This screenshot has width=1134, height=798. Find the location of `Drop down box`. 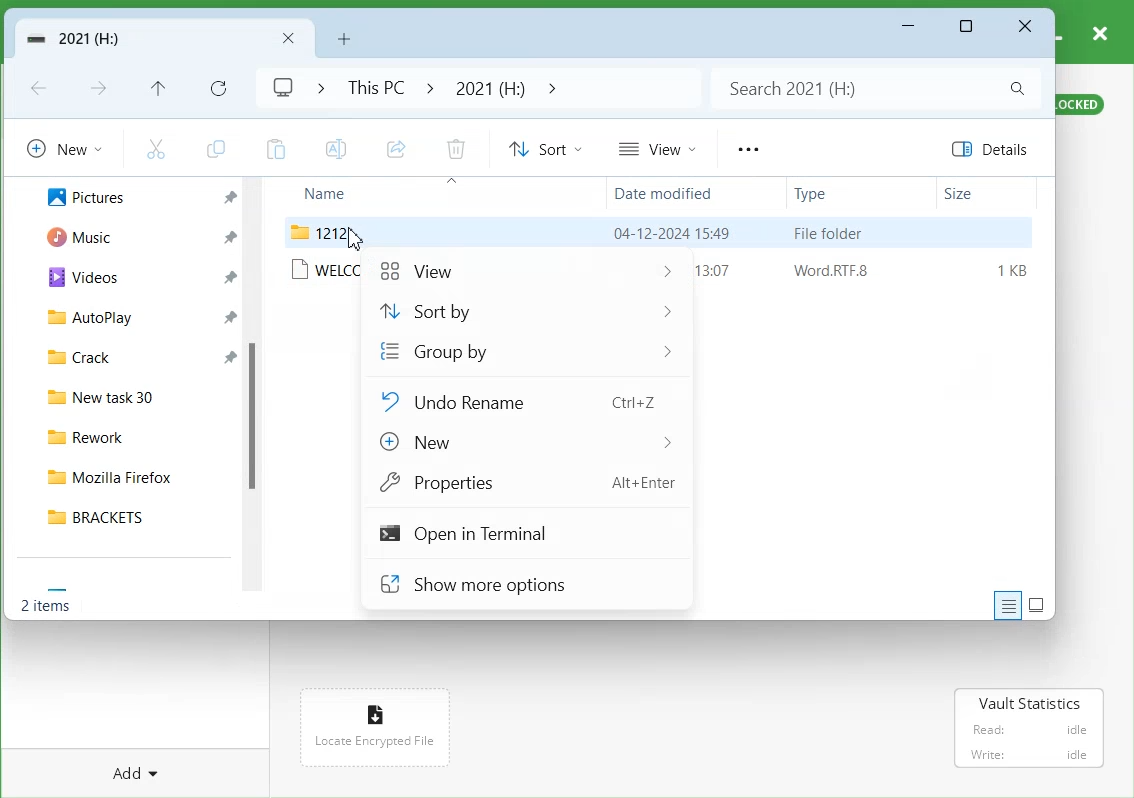

Drop down box is located at coordinates (315, 87).